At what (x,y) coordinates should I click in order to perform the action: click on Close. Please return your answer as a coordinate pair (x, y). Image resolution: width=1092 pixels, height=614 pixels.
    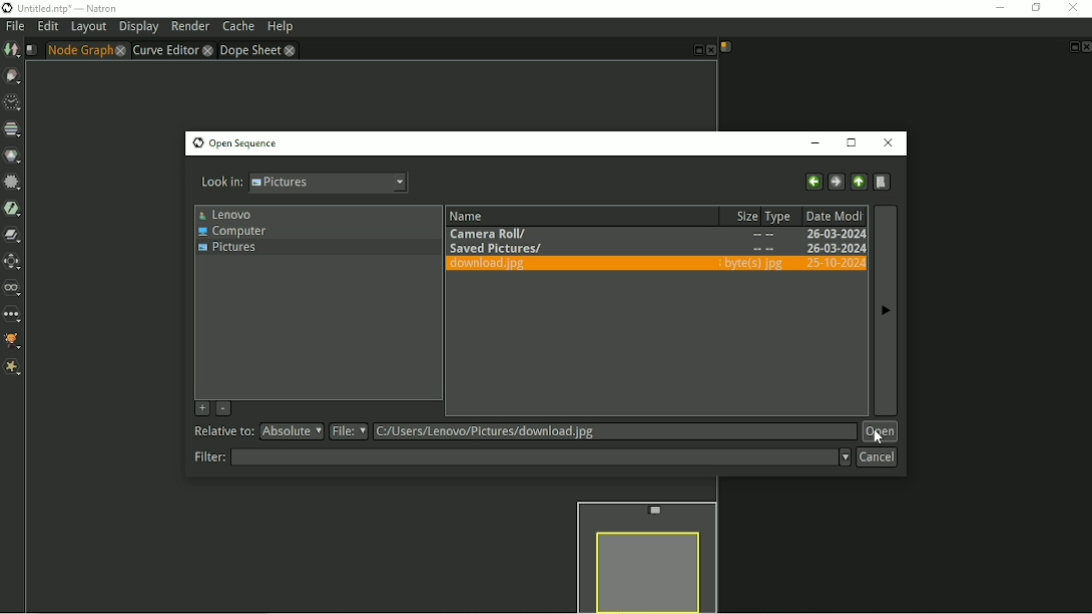
    Looking at the image, I should click on (1085, 47).